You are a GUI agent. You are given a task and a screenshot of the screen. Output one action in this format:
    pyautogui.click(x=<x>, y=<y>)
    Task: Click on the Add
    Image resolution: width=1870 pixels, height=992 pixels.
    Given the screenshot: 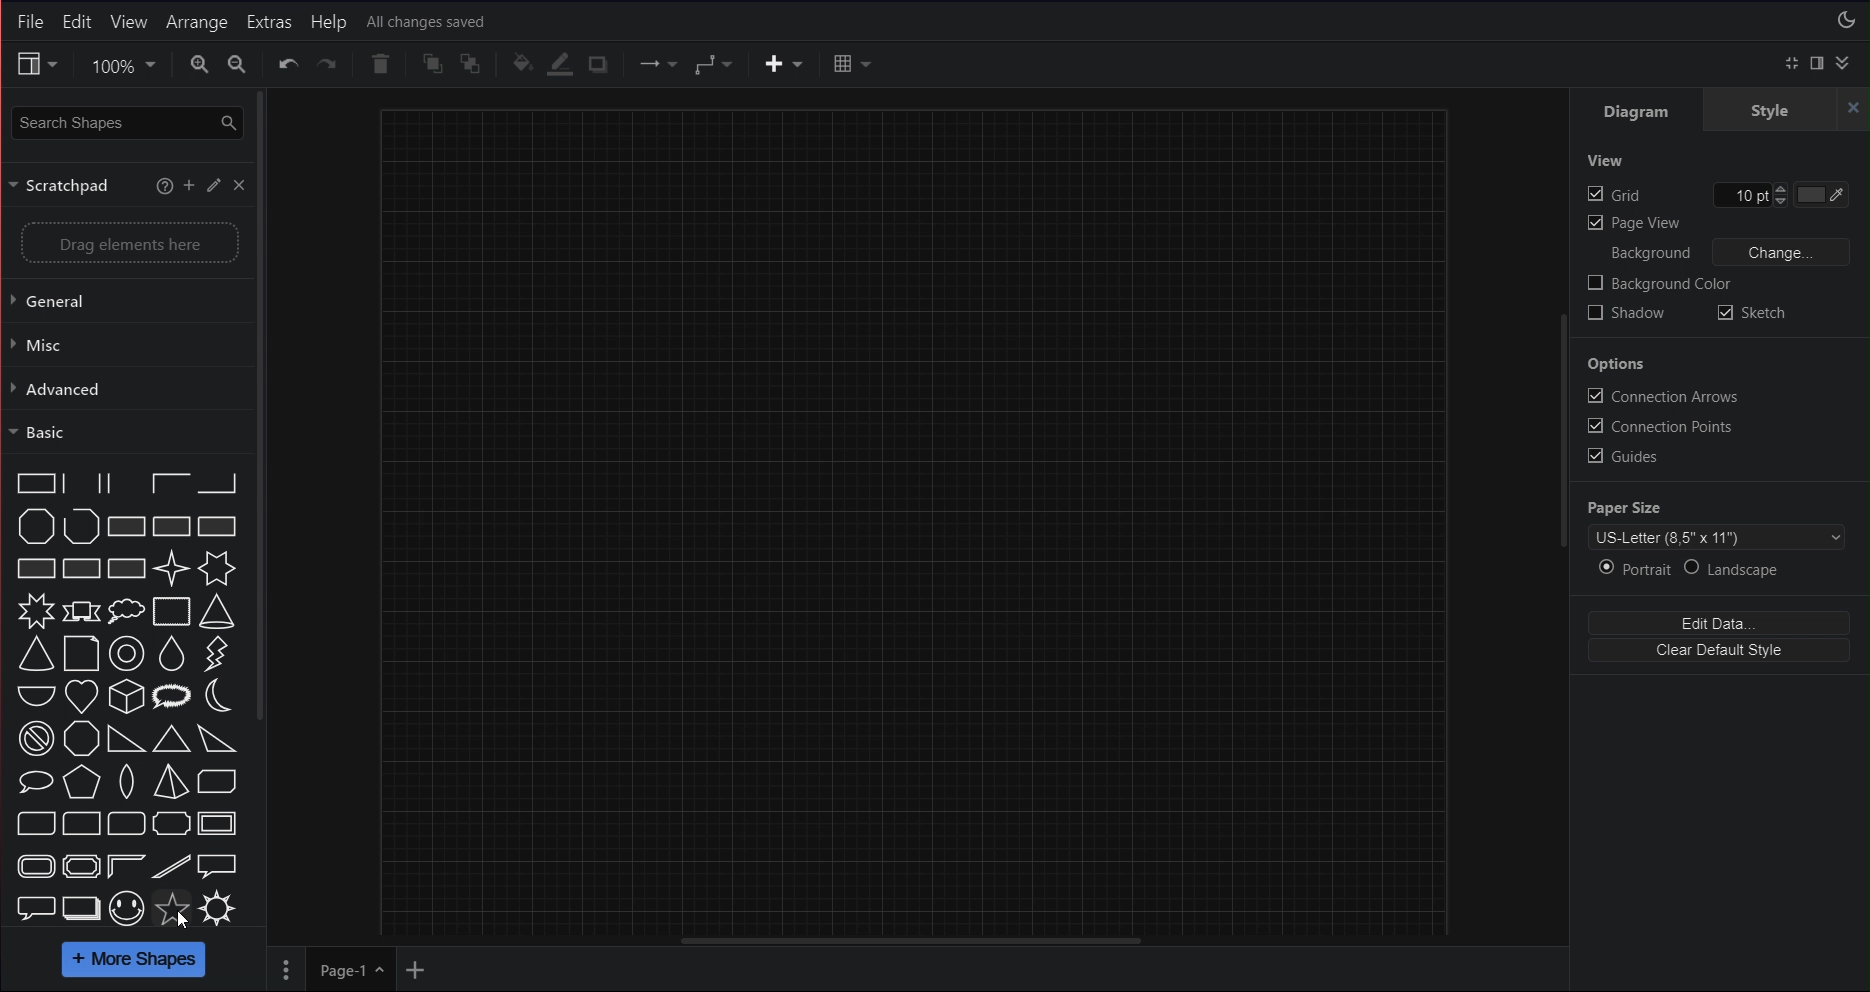 What is the action you would take?
    pyautogui.click(x=191, y=185)
    